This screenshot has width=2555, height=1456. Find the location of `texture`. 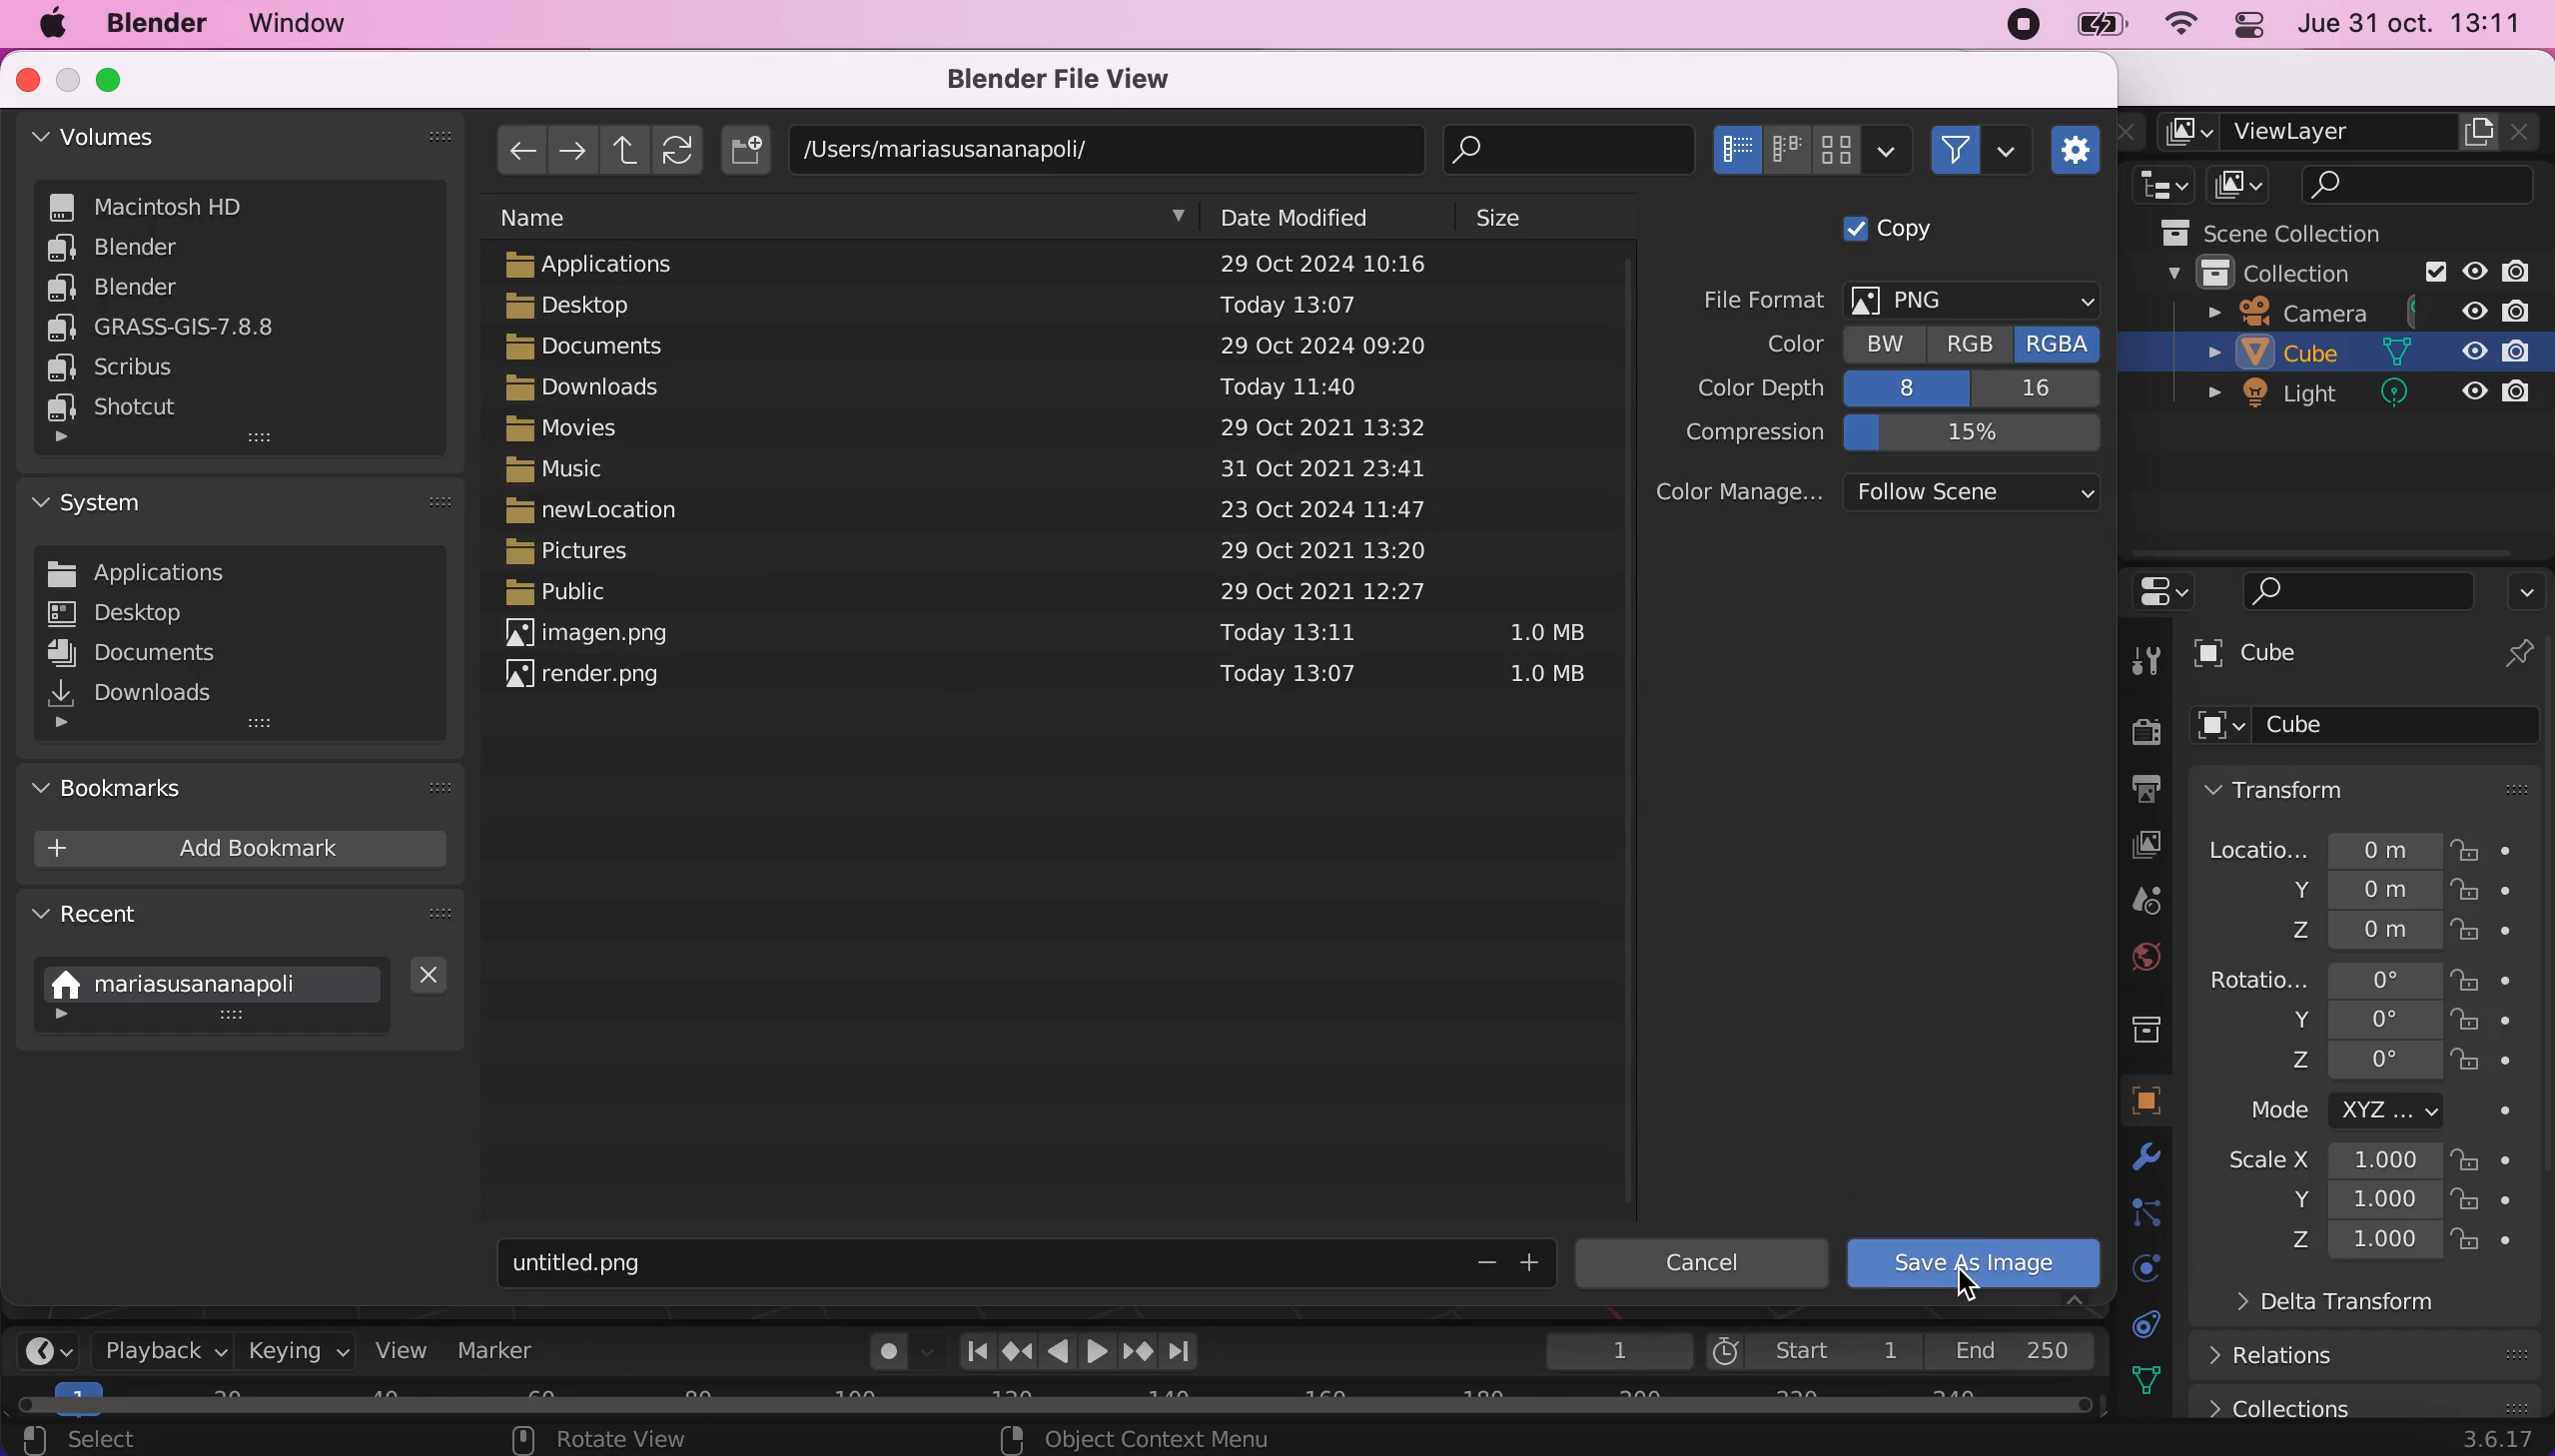

texture is located at coordinates (2156, 1380).